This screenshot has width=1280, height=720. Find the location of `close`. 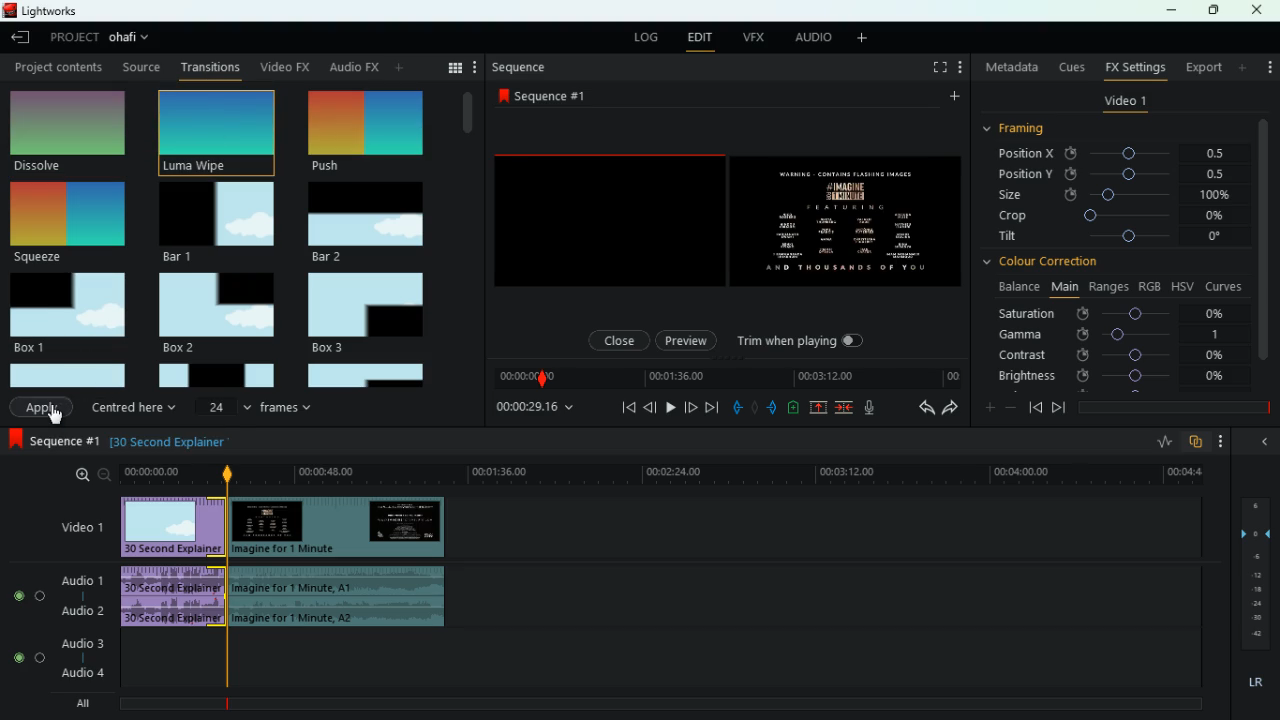

close is located at coordinates (615, 340).